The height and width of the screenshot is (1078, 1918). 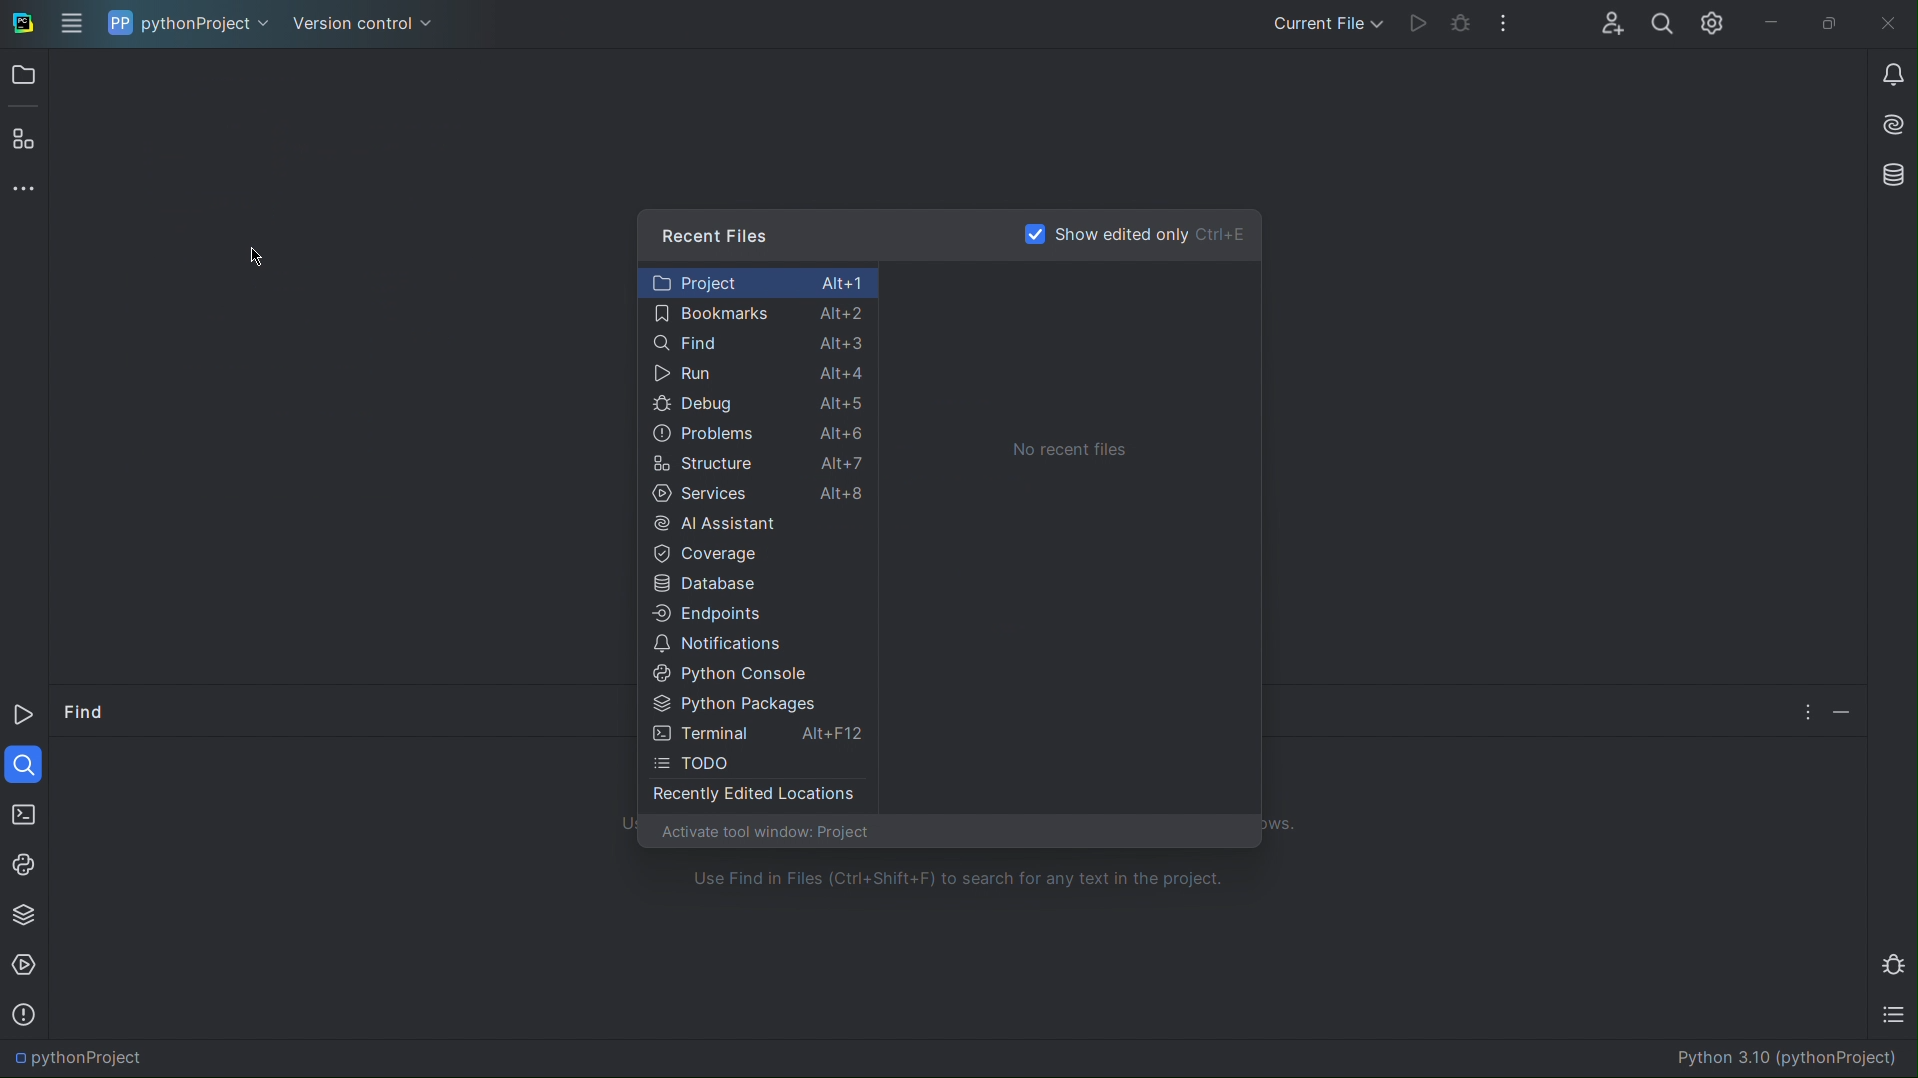 What do you see at coordinates (756, 375) in the screenshot?
I see `Run` at bounding box center [756, 375].